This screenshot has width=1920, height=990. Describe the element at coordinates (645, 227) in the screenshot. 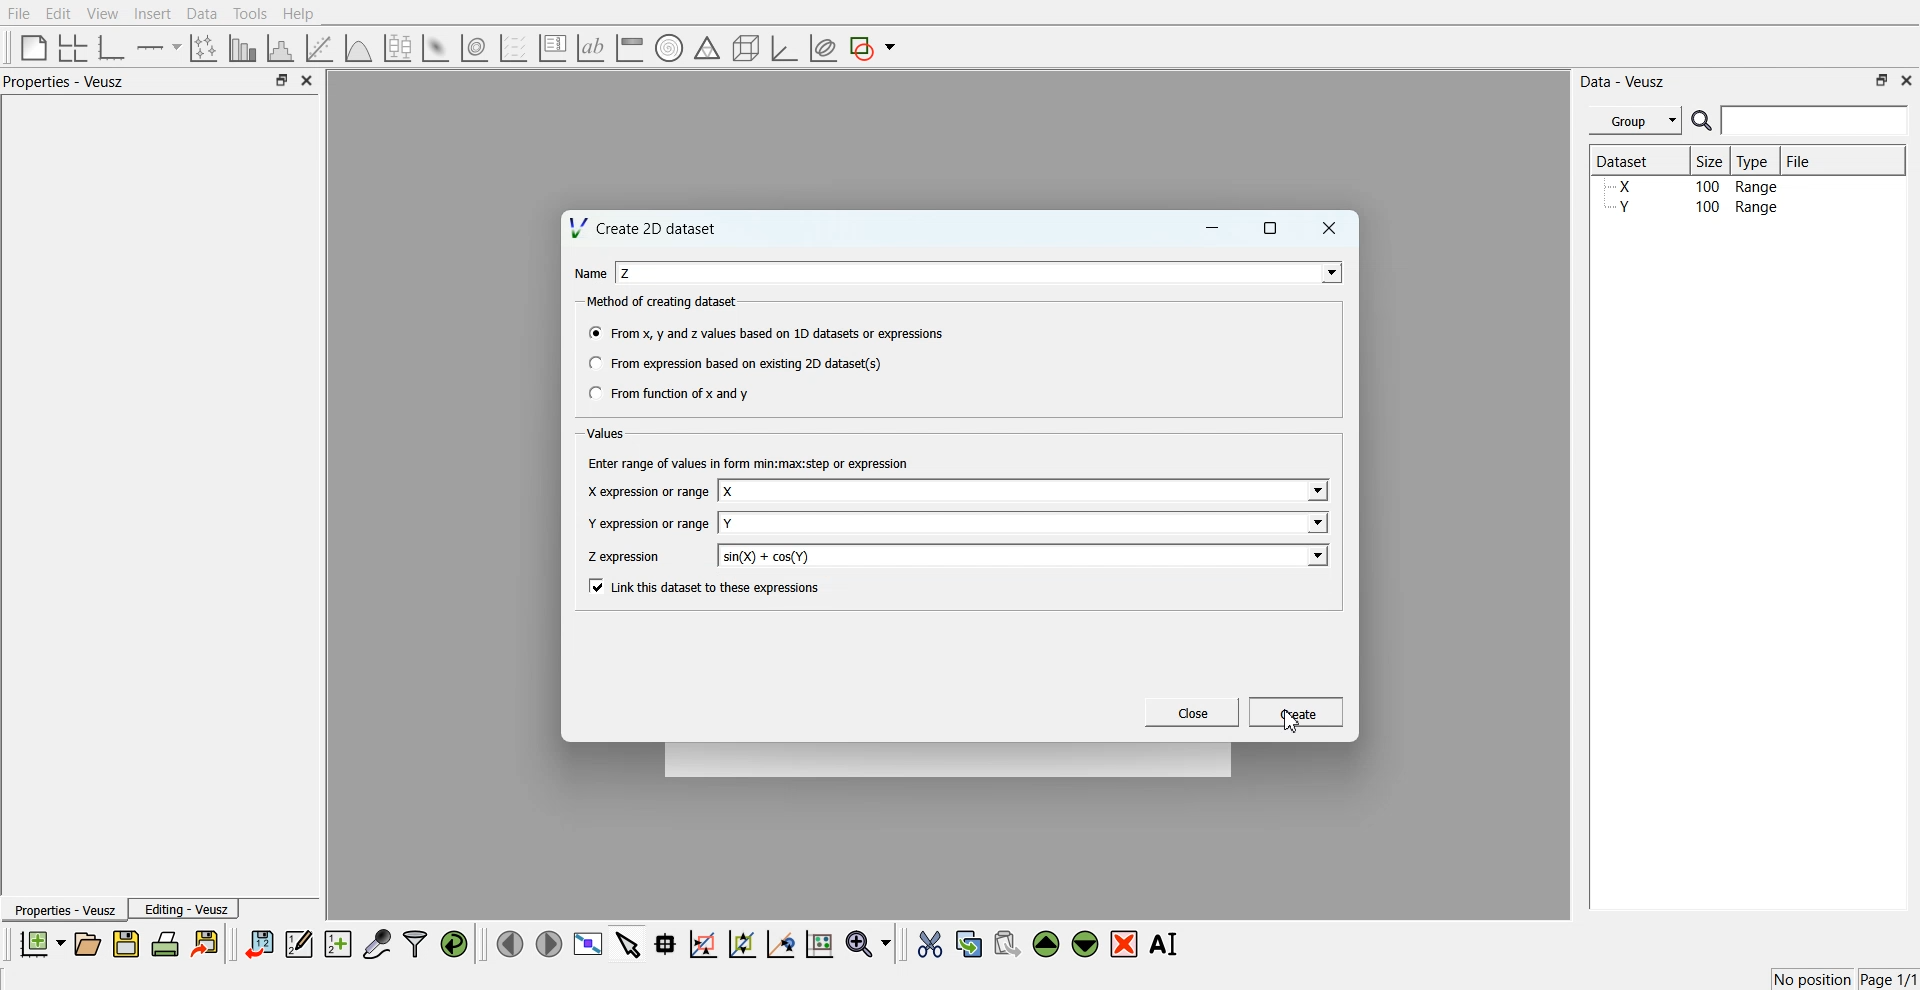

I see `V/ Create 2D dataset` at that location.